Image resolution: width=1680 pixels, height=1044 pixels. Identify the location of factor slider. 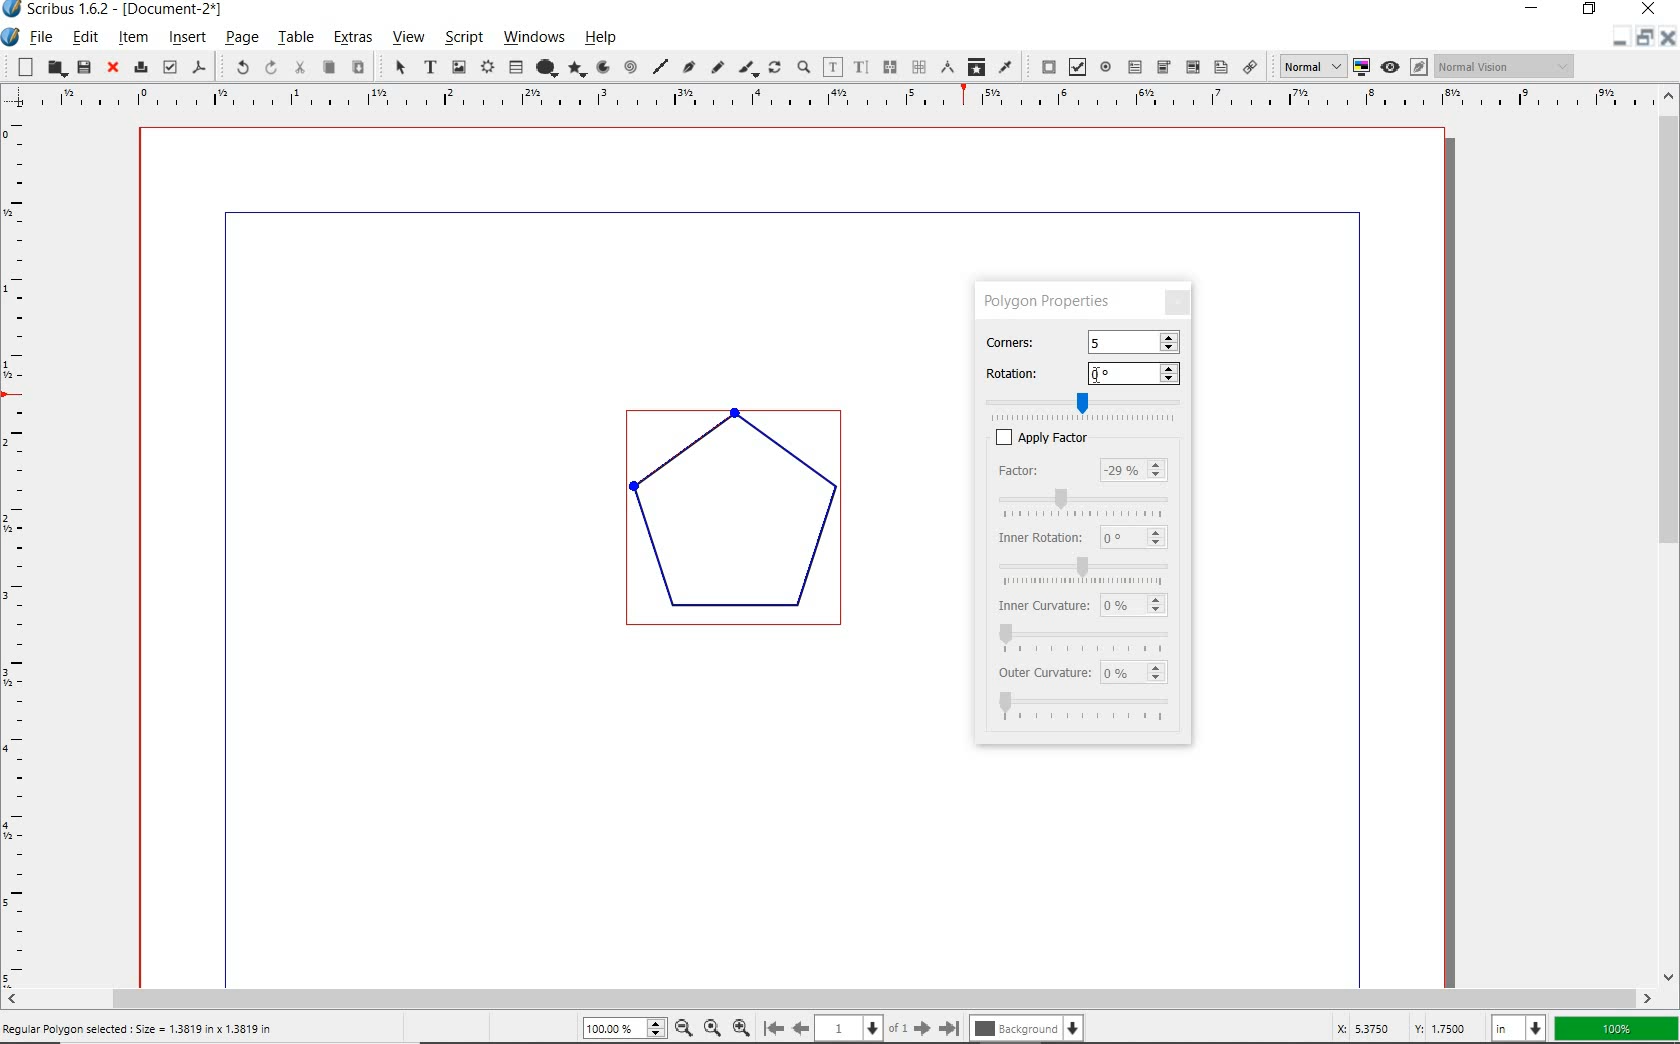
(1089, 500).